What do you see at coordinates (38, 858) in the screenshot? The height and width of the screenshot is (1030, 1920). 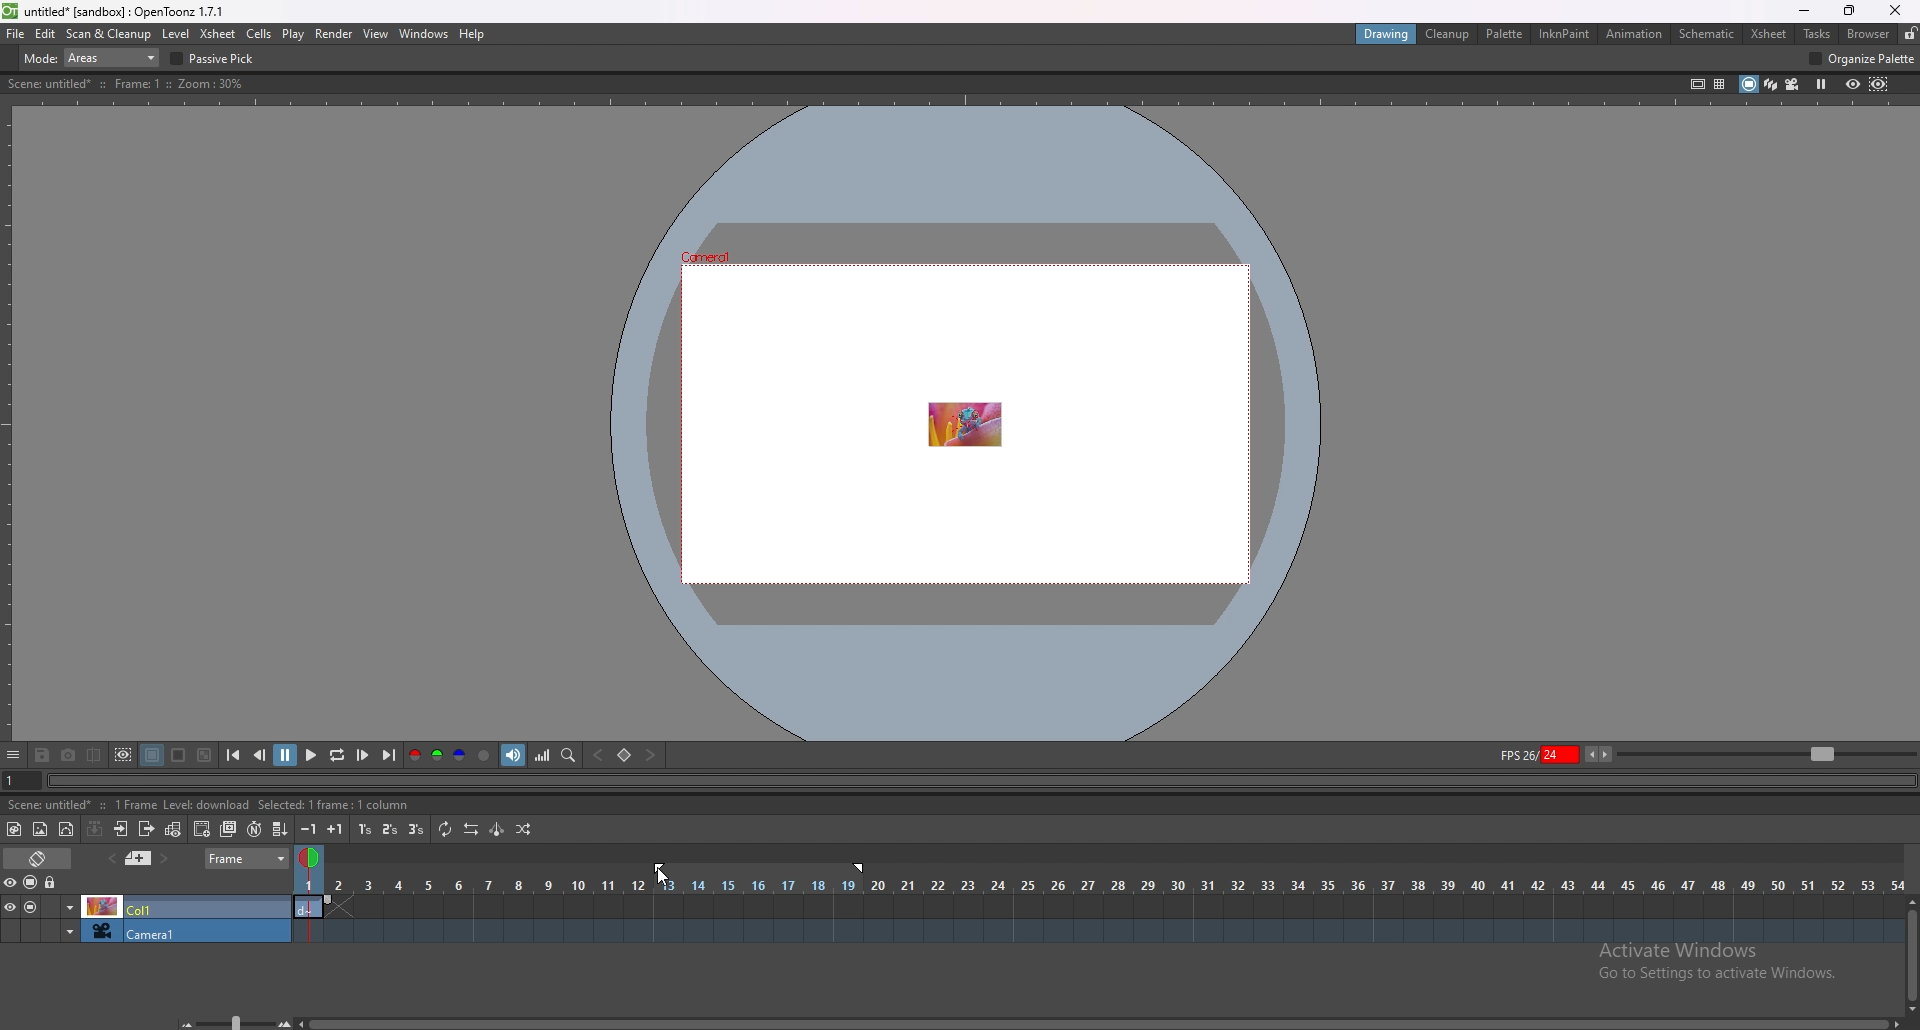 I see `toggle timeline` at bounding box center [38, 858].